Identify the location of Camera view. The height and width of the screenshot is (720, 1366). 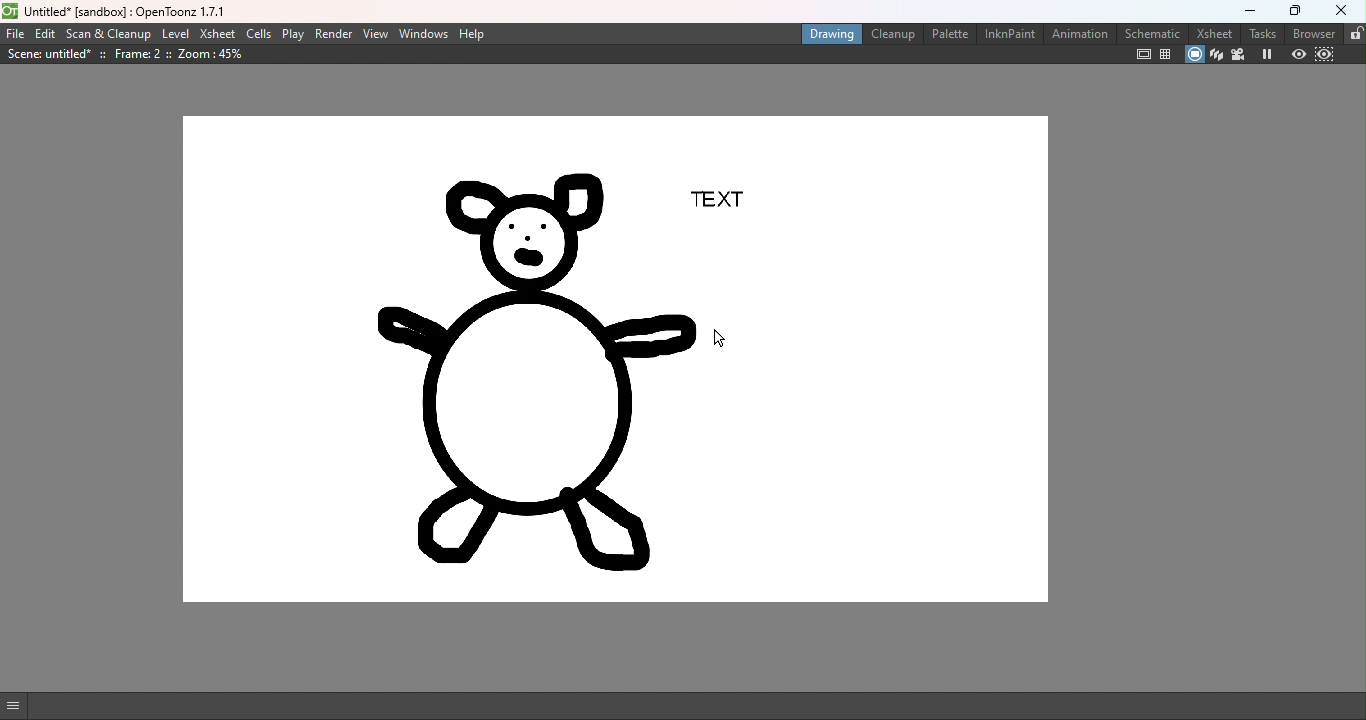
(1240, 56).